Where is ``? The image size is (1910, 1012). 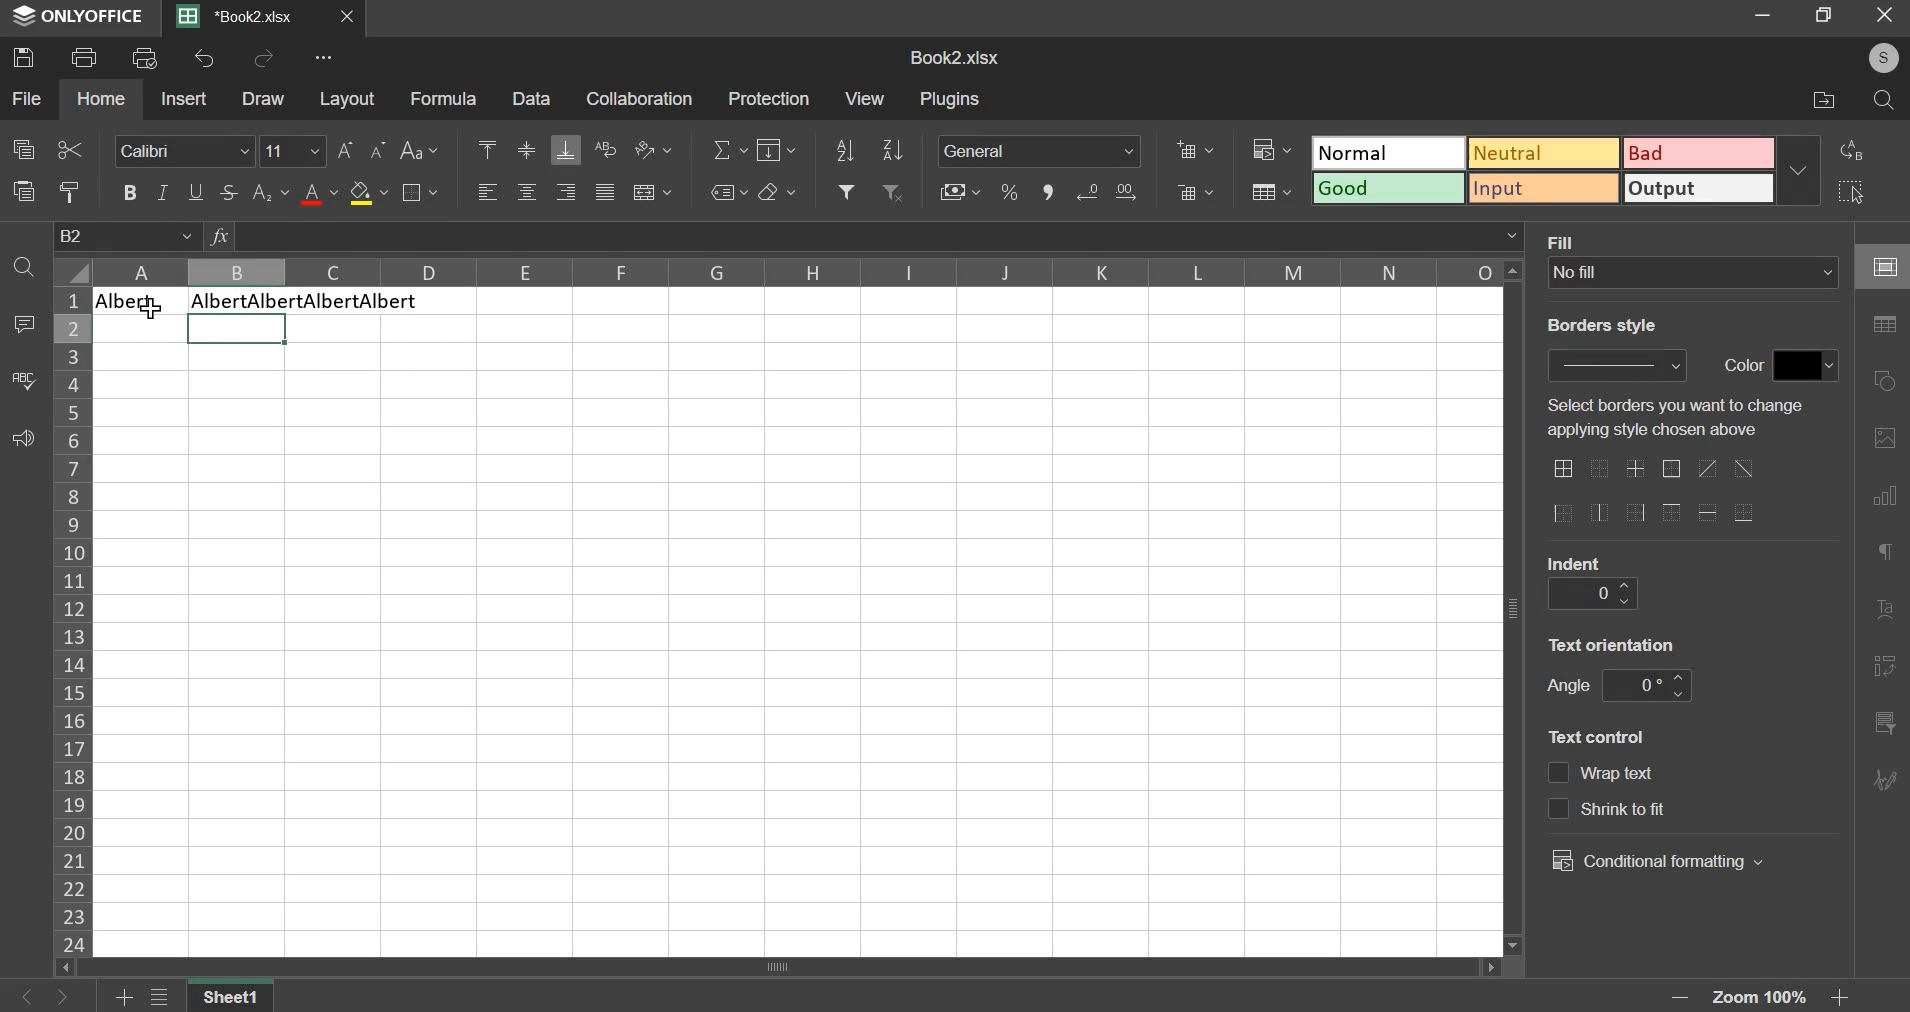
 is located at coordinates (1889, 781).